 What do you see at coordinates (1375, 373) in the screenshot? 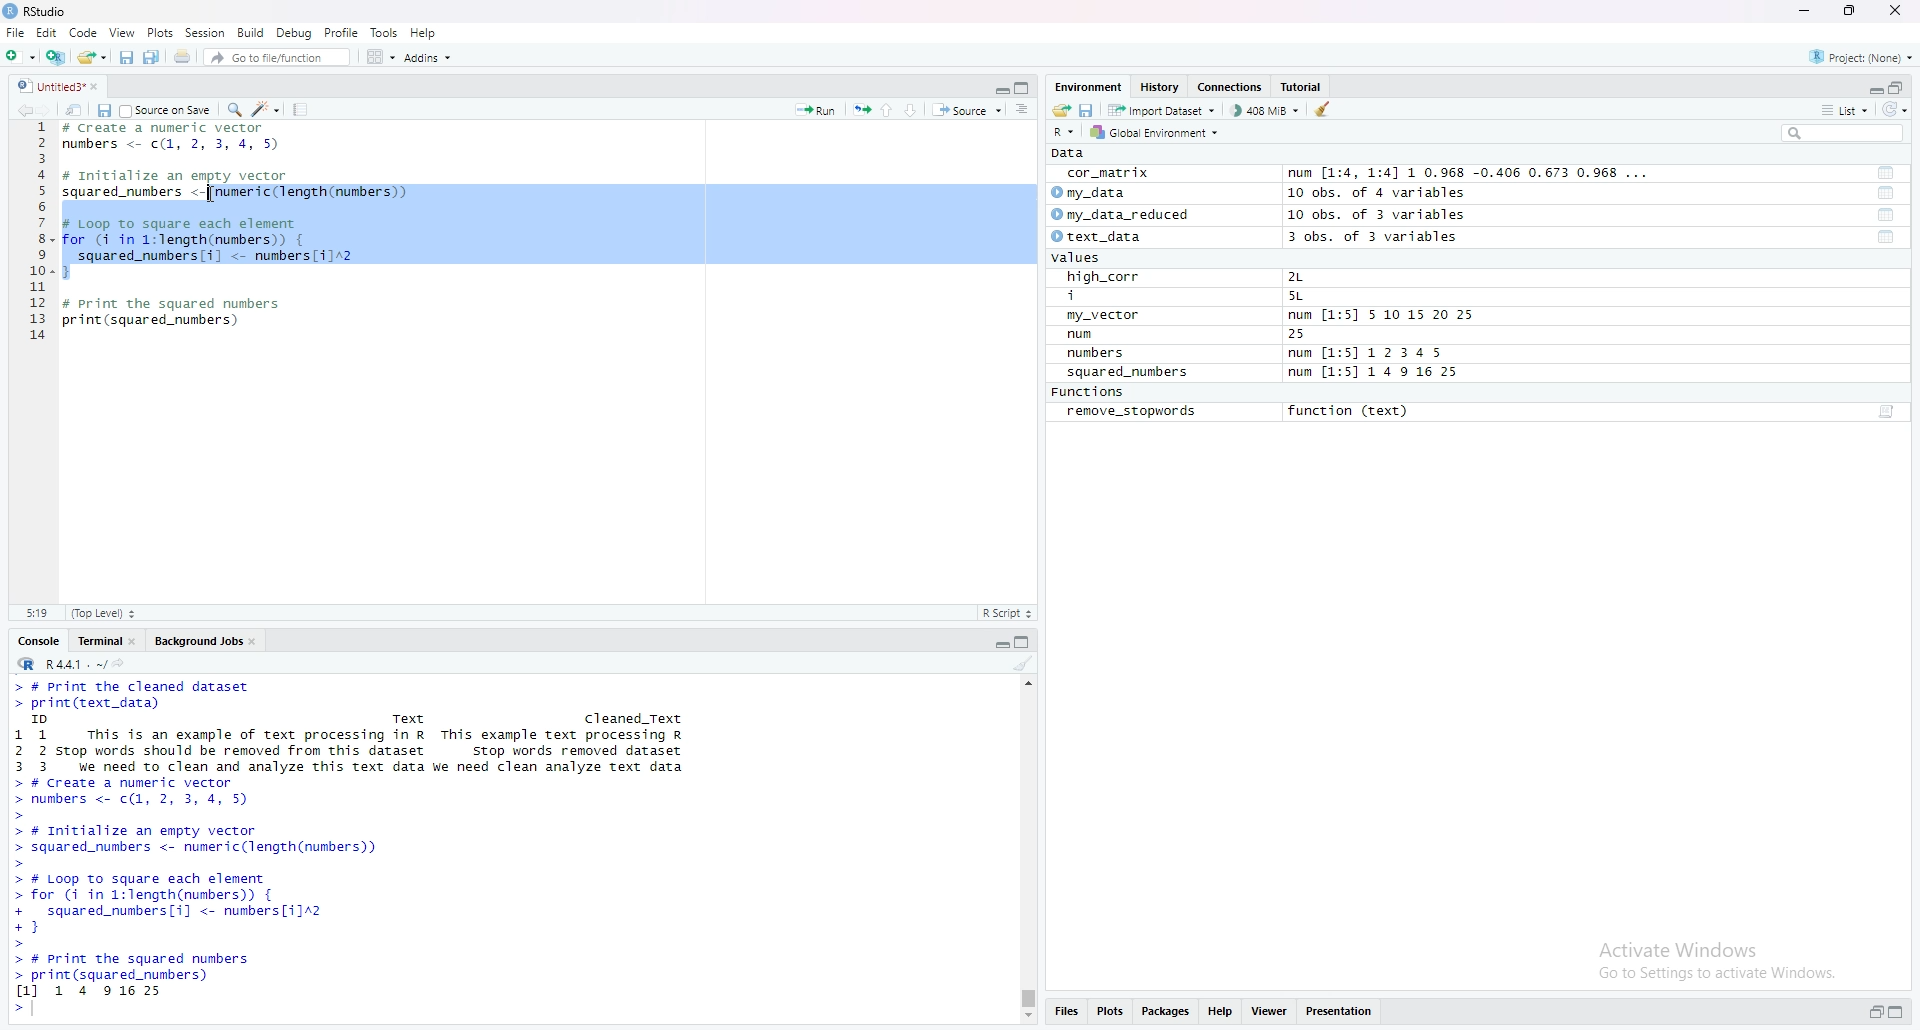
I see `num [1:5] 1 4 9 16 25` at bounding box center [1375, 373].